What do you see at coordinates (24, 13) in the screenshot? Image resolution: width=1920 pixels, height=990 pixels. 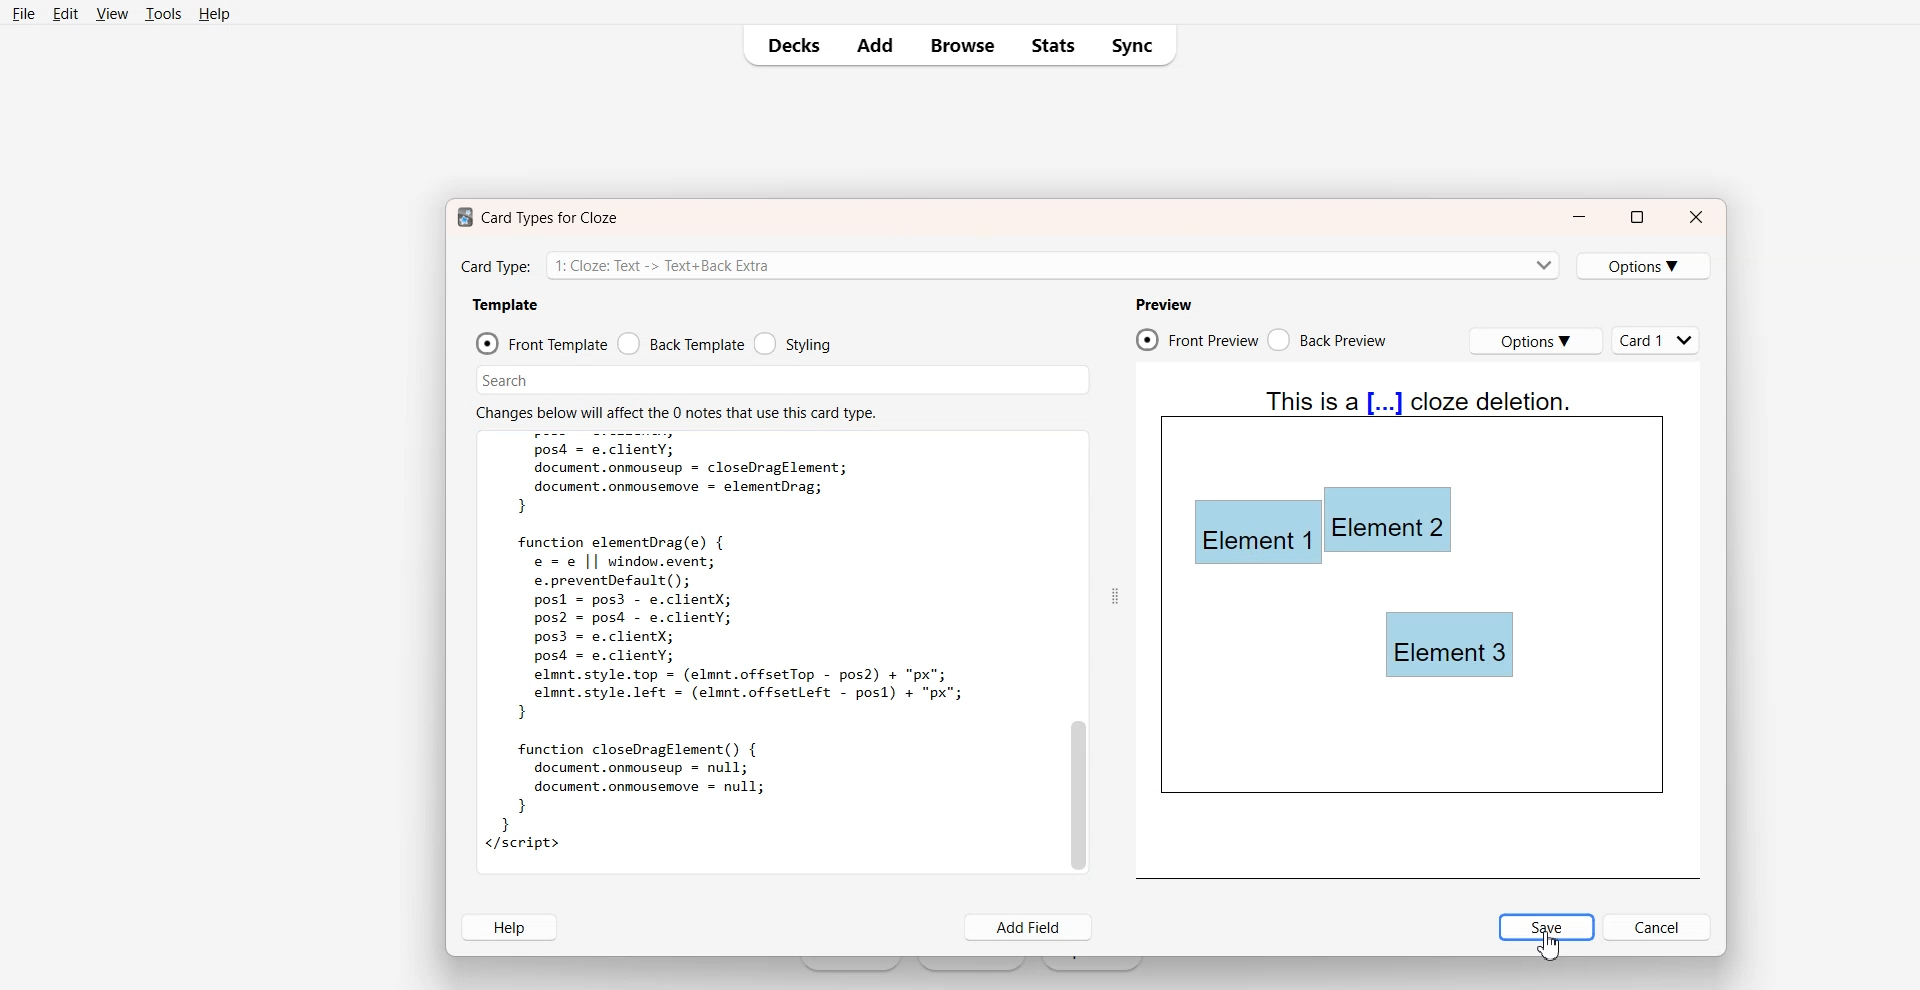 I see `File` at bounding box center [24, 13].